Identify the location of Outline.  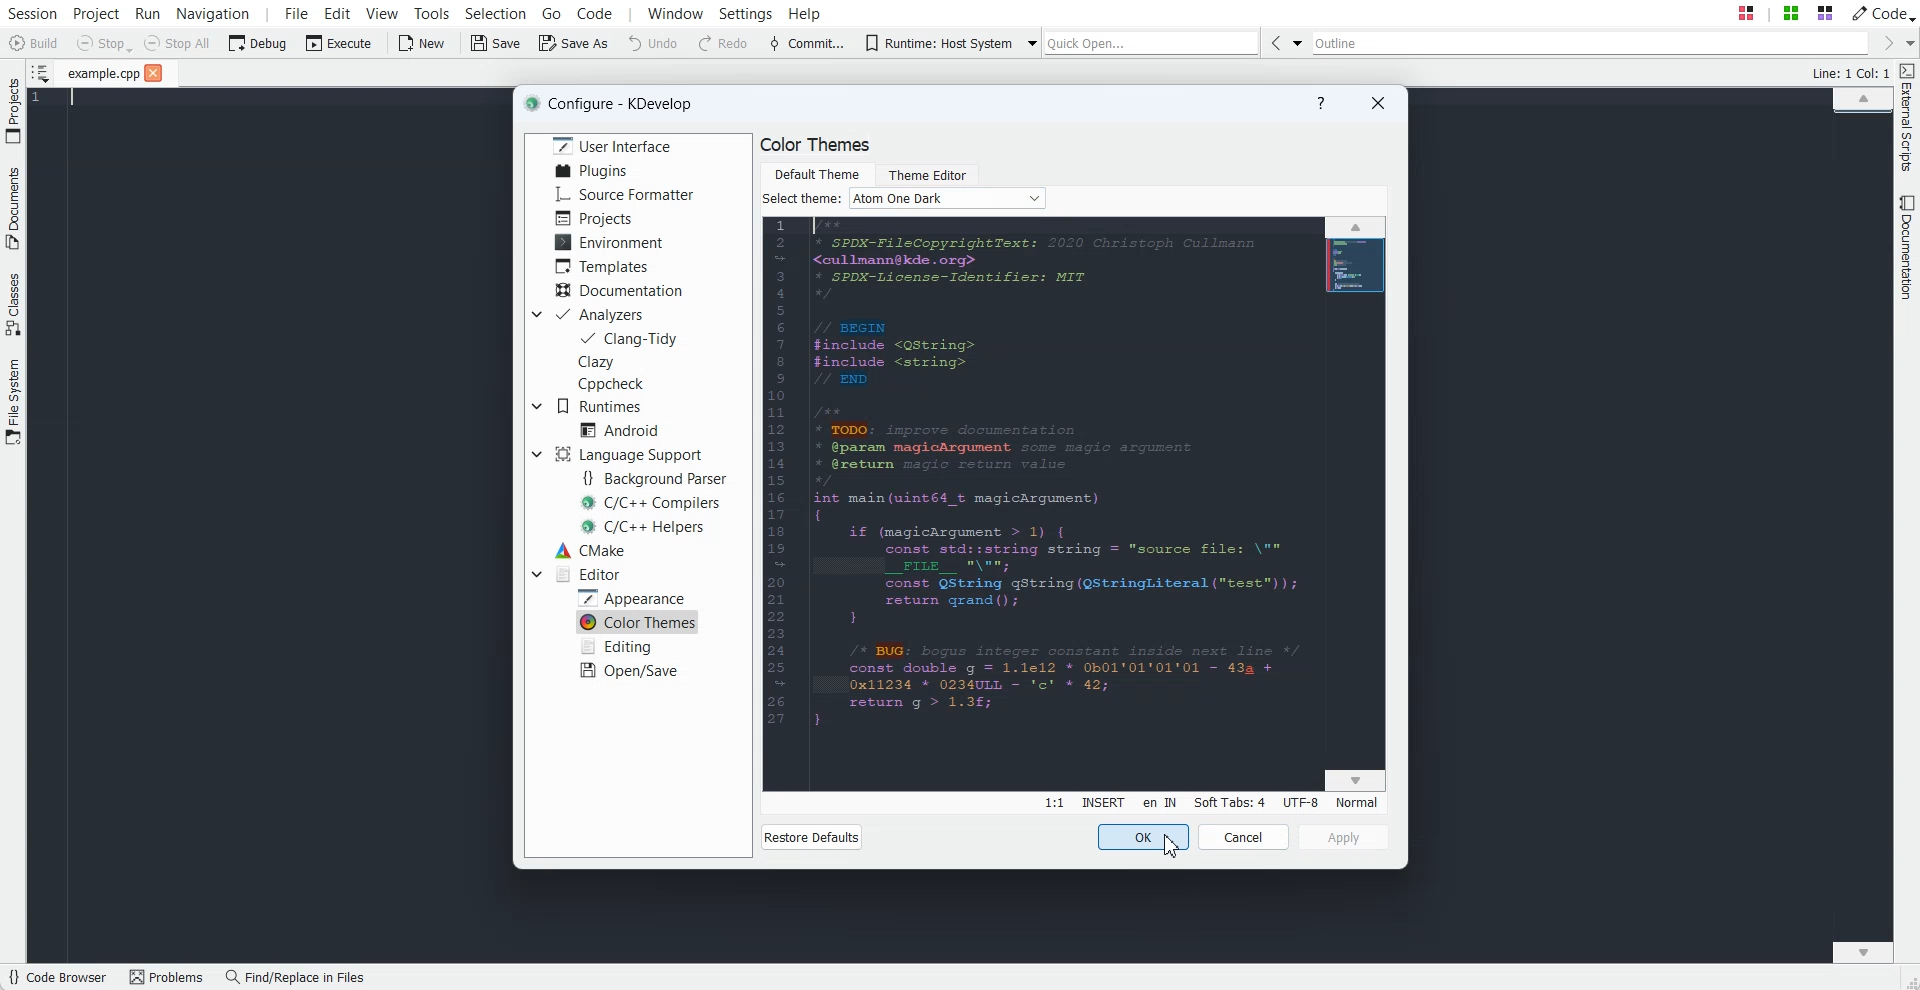
(1588, 43).